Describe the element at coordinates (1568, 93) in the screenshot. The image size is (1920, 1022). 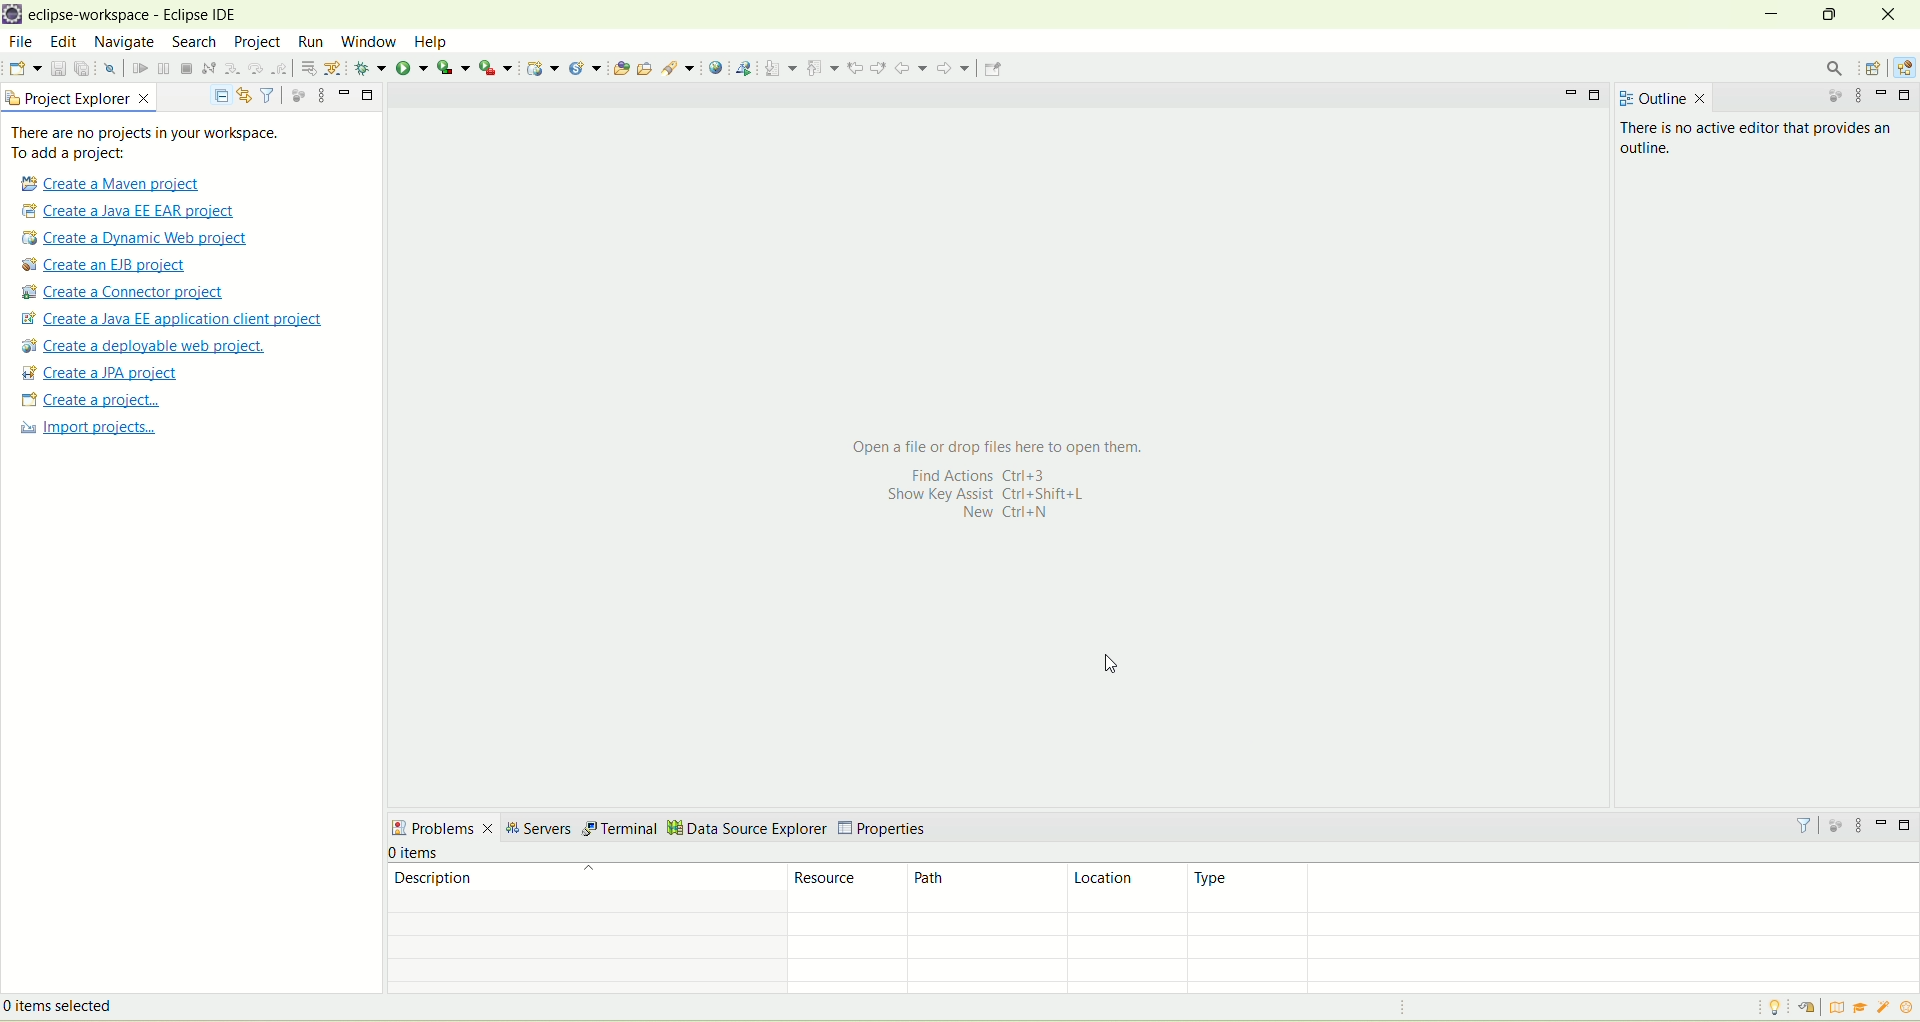
I see `minimize` at that location.